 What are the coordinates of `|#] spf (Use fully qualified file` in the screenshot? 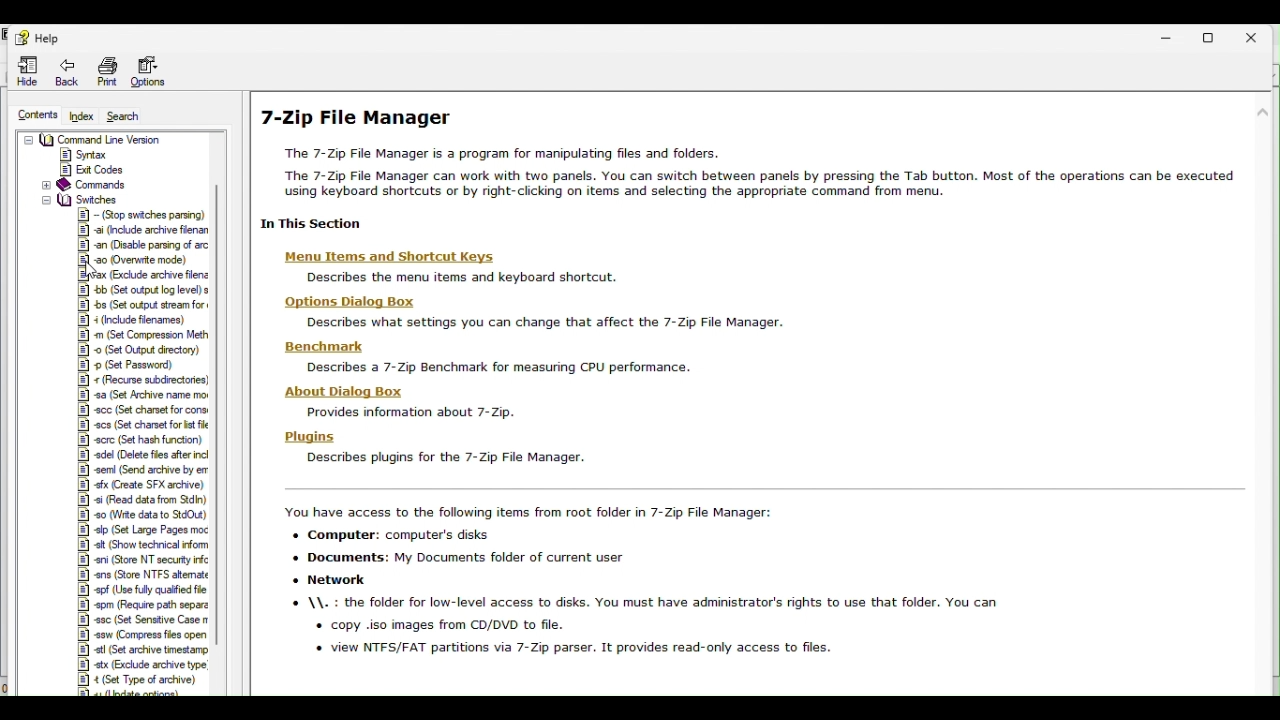 It's located at (143, 589).